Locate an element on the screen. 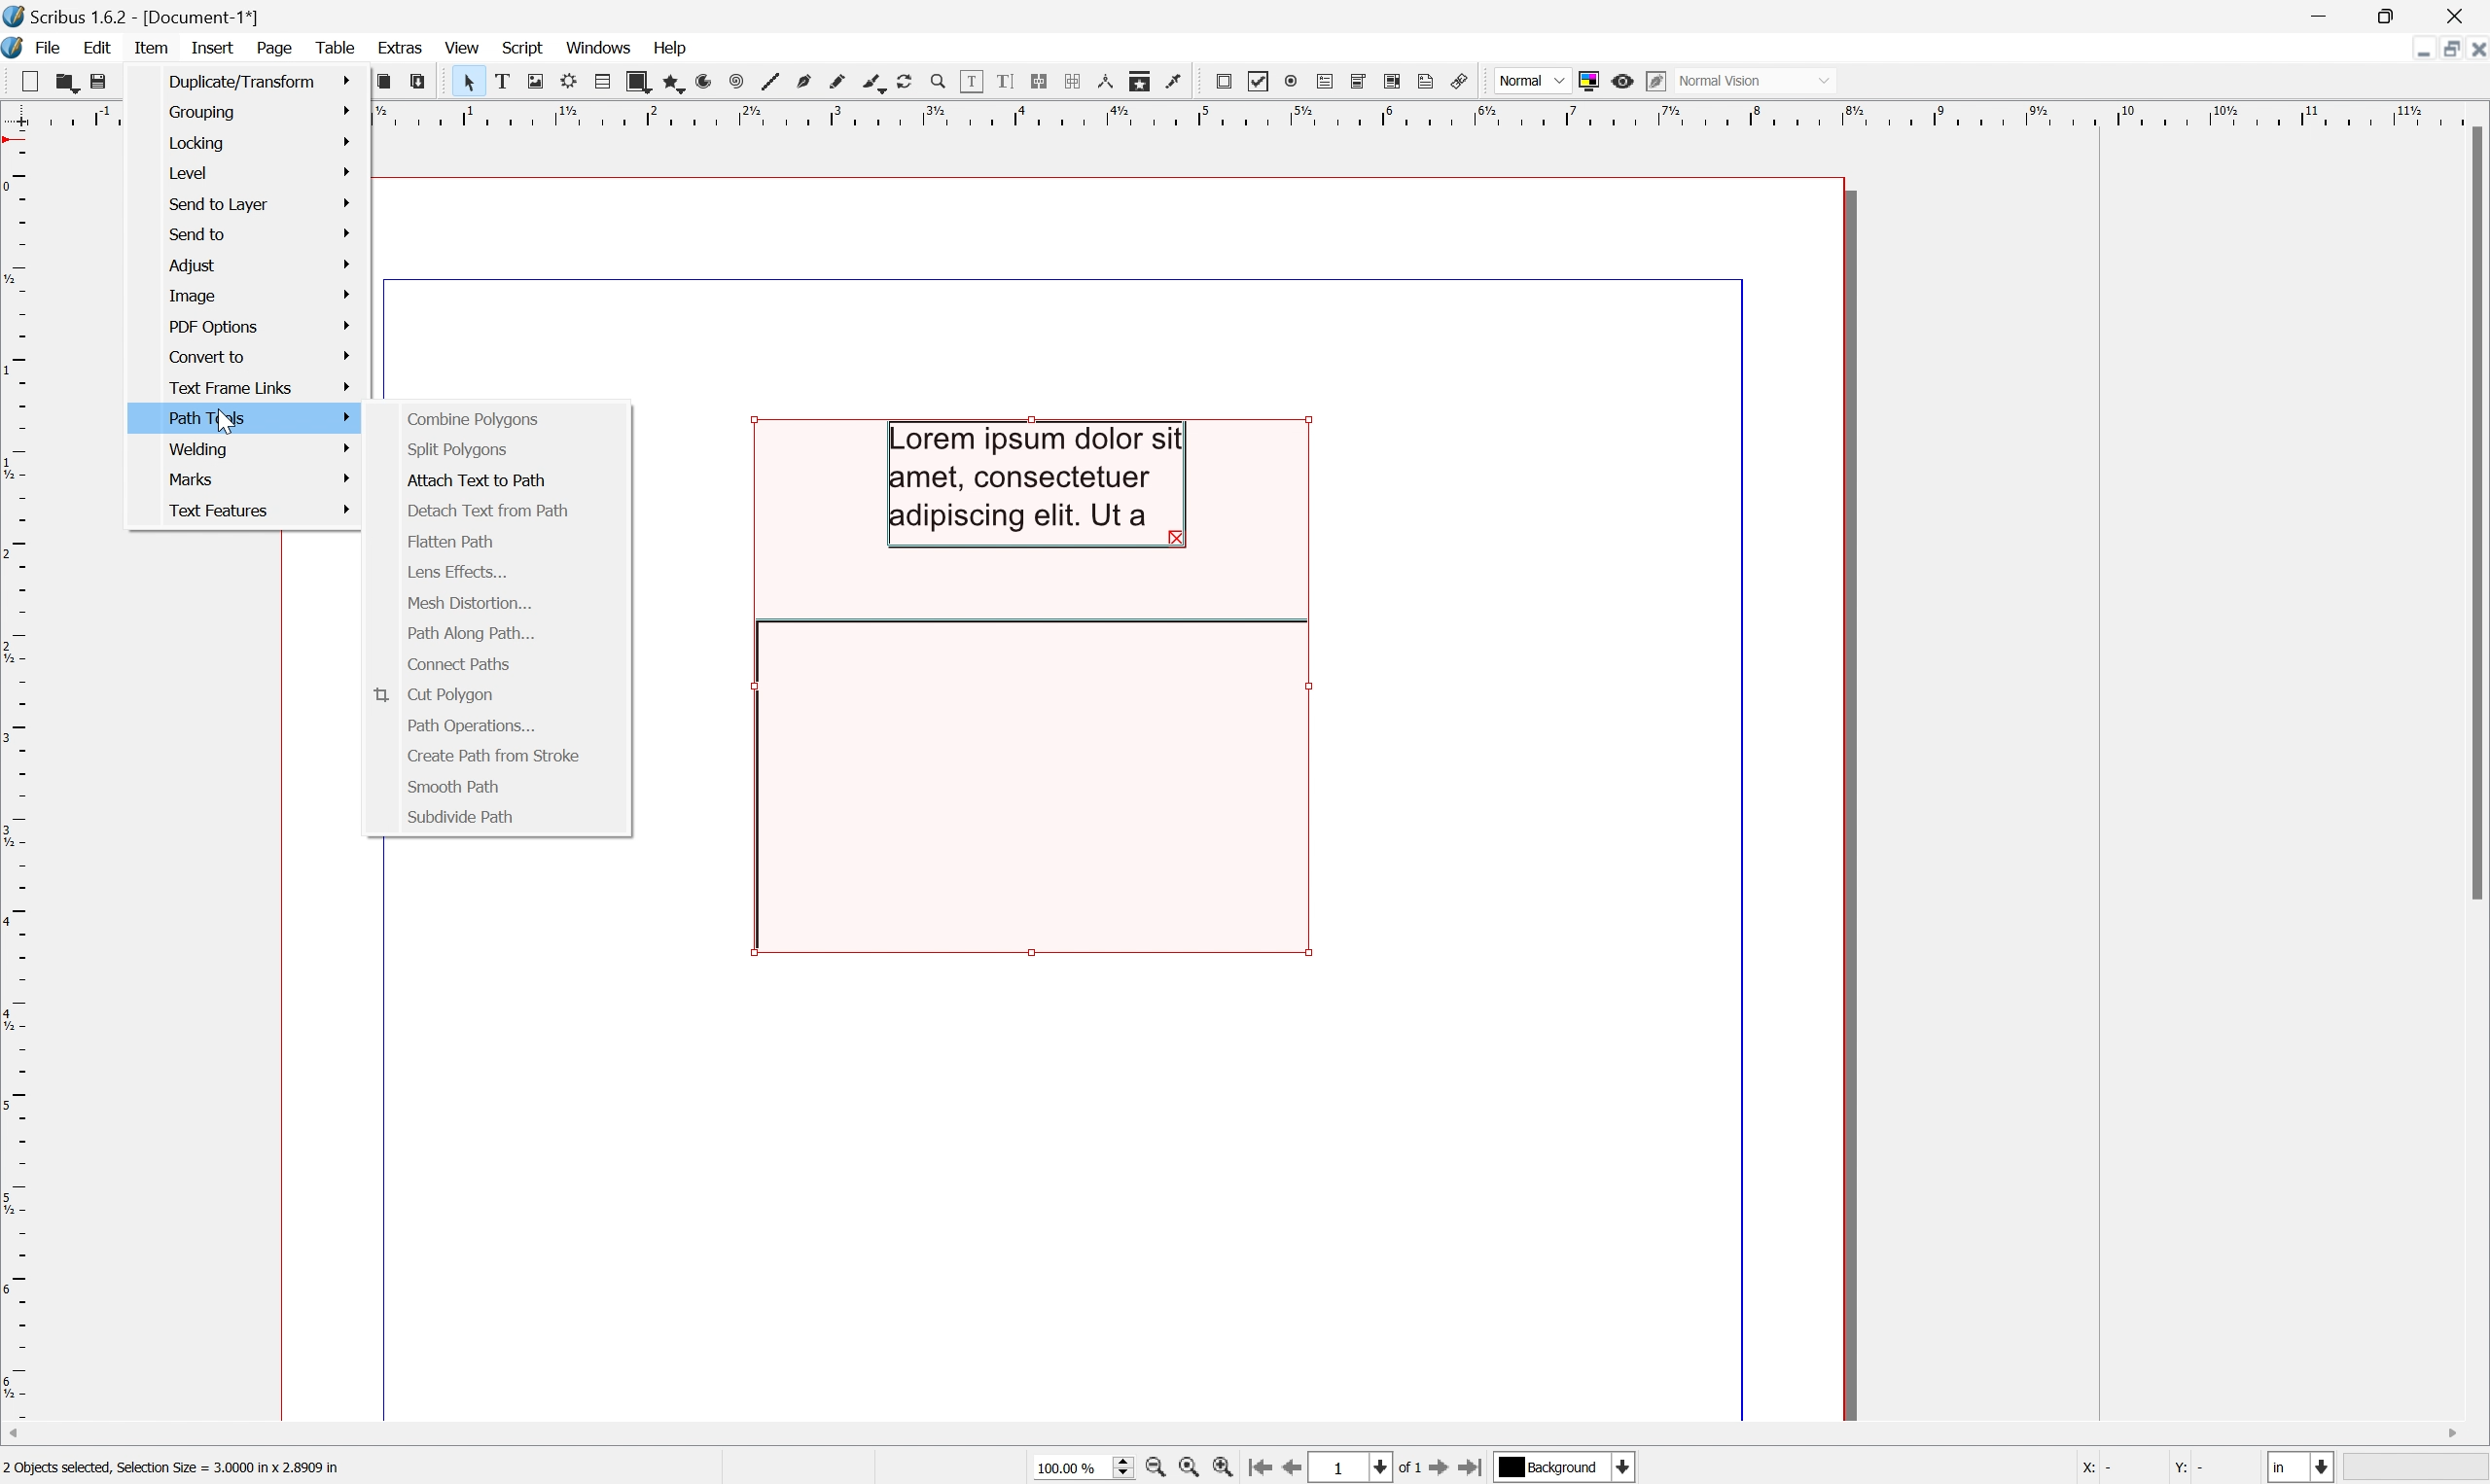  Split polygons is located at coordinates (453, 450).